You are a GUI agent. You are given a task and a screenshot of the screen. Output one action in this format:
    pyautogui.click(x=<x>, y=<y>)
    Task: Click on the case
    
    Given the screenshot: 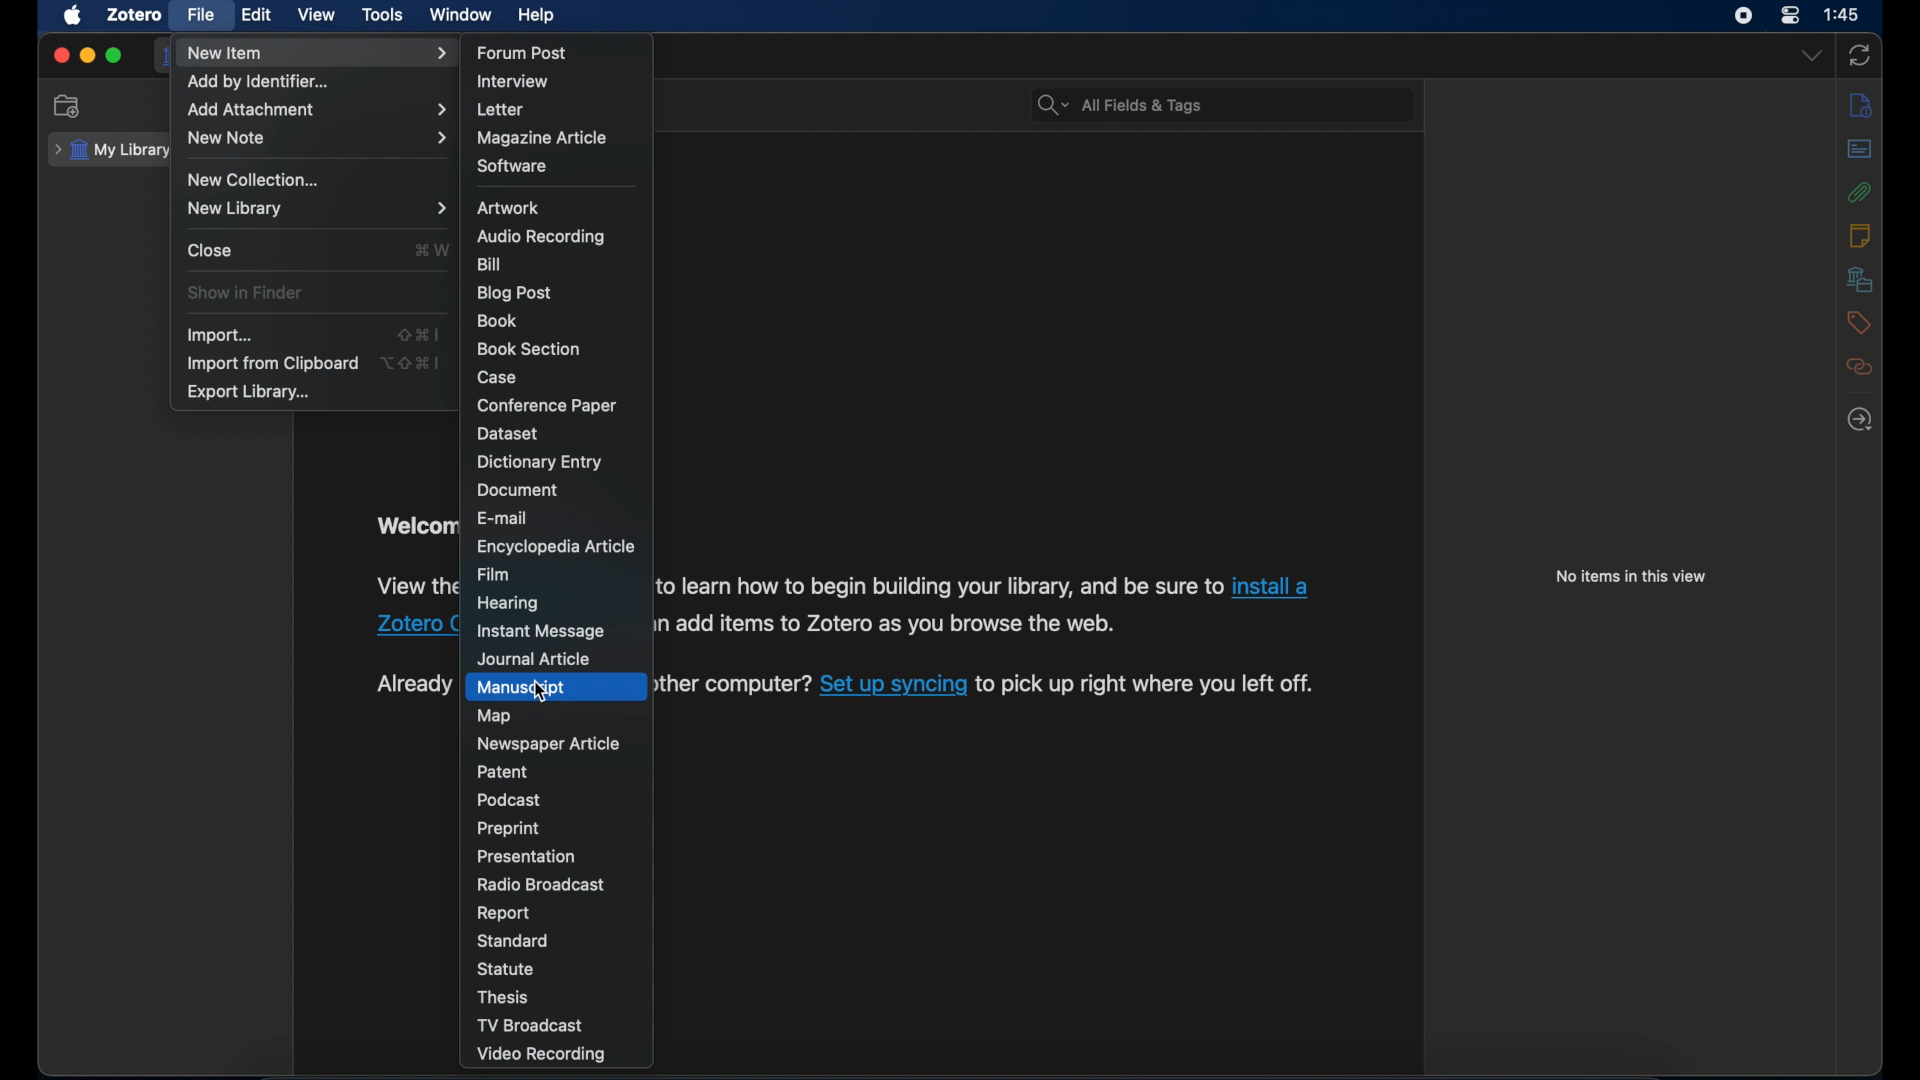 What is the action you would take?
    pyautogui.click(x=498, y=378)
    